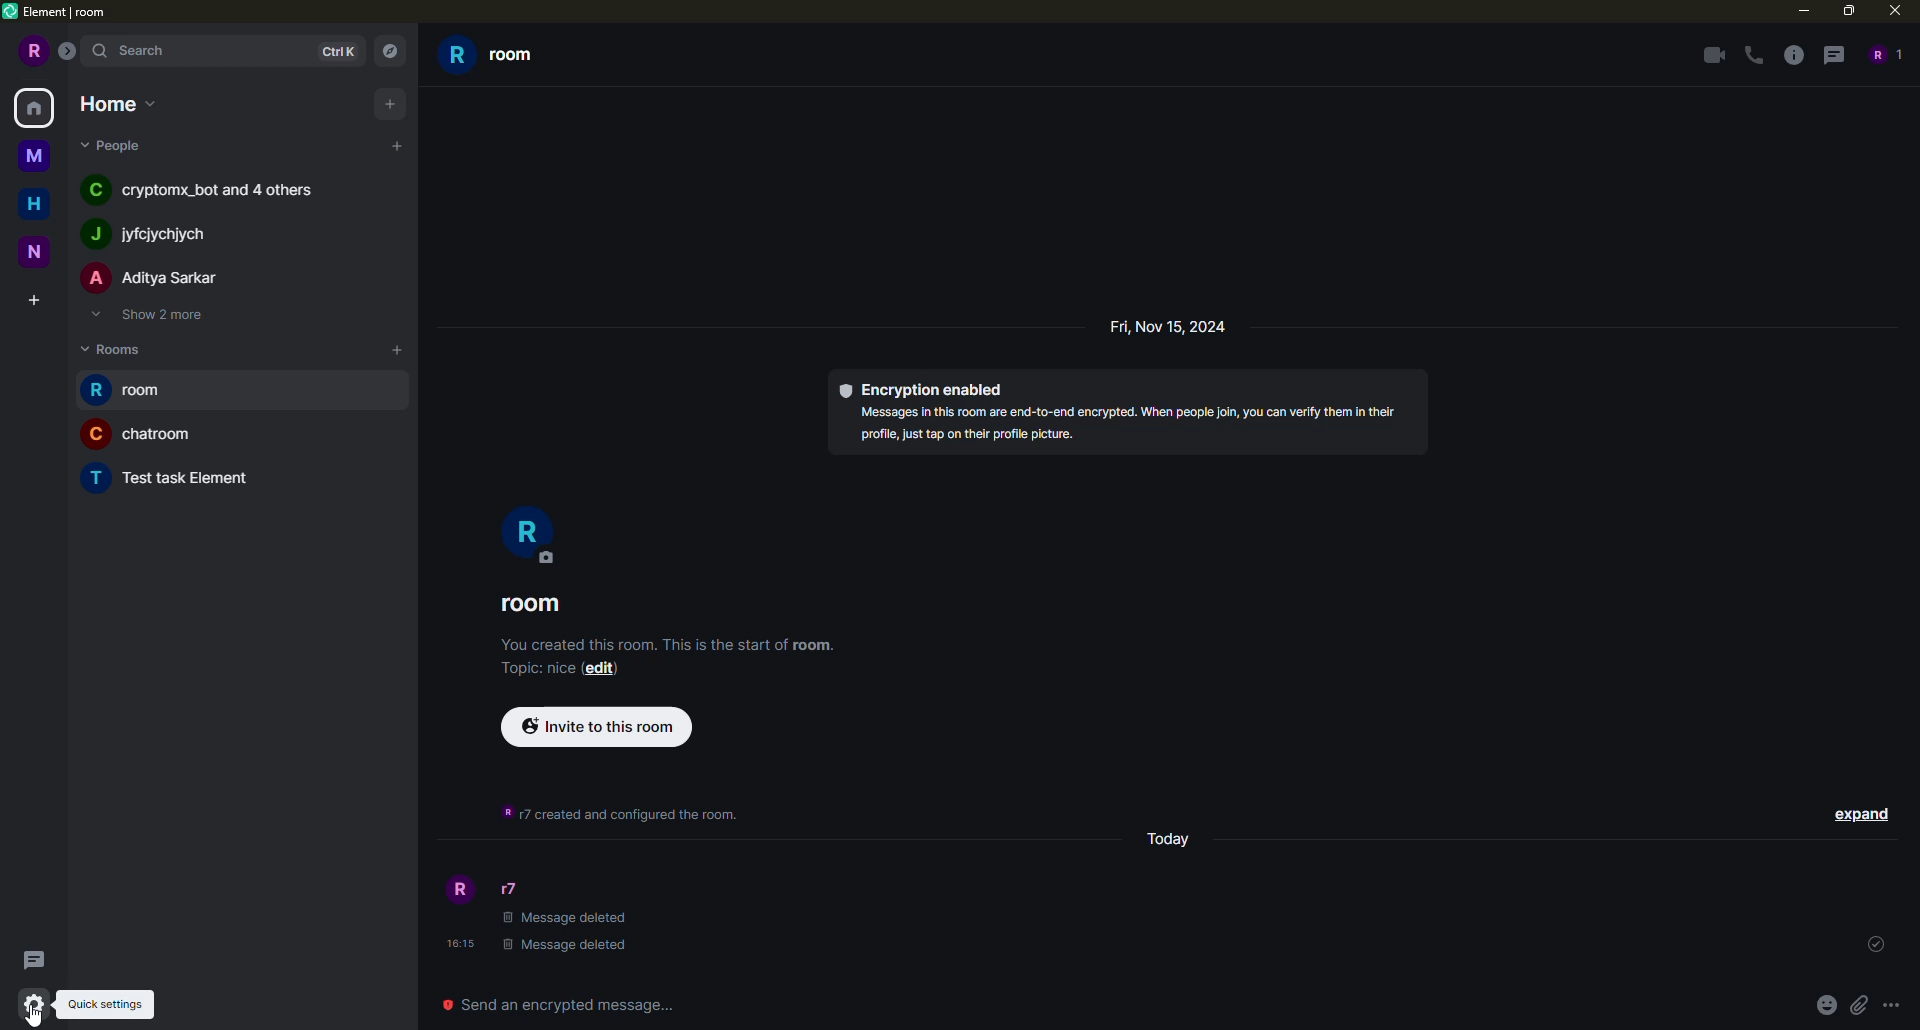  I want to click on threads, so click(1831, 54).